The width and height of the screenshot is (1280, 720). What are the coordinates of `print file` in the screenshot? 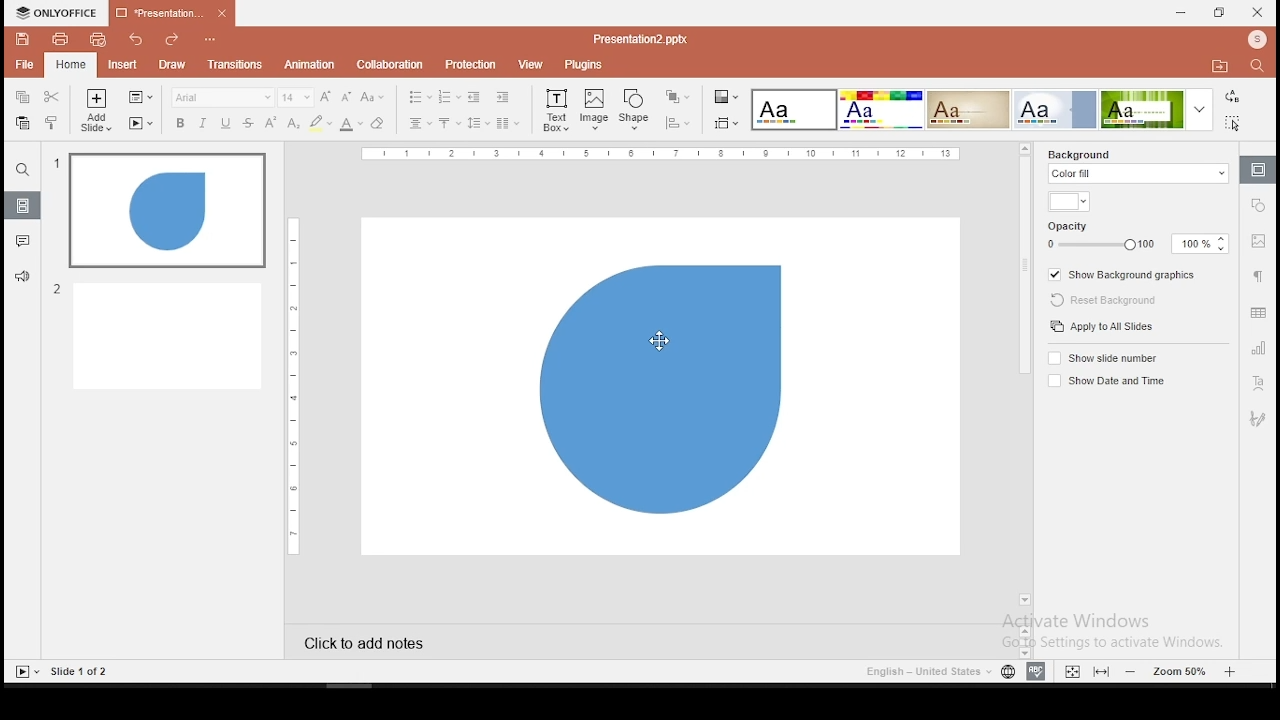 It's located at (59, 40).